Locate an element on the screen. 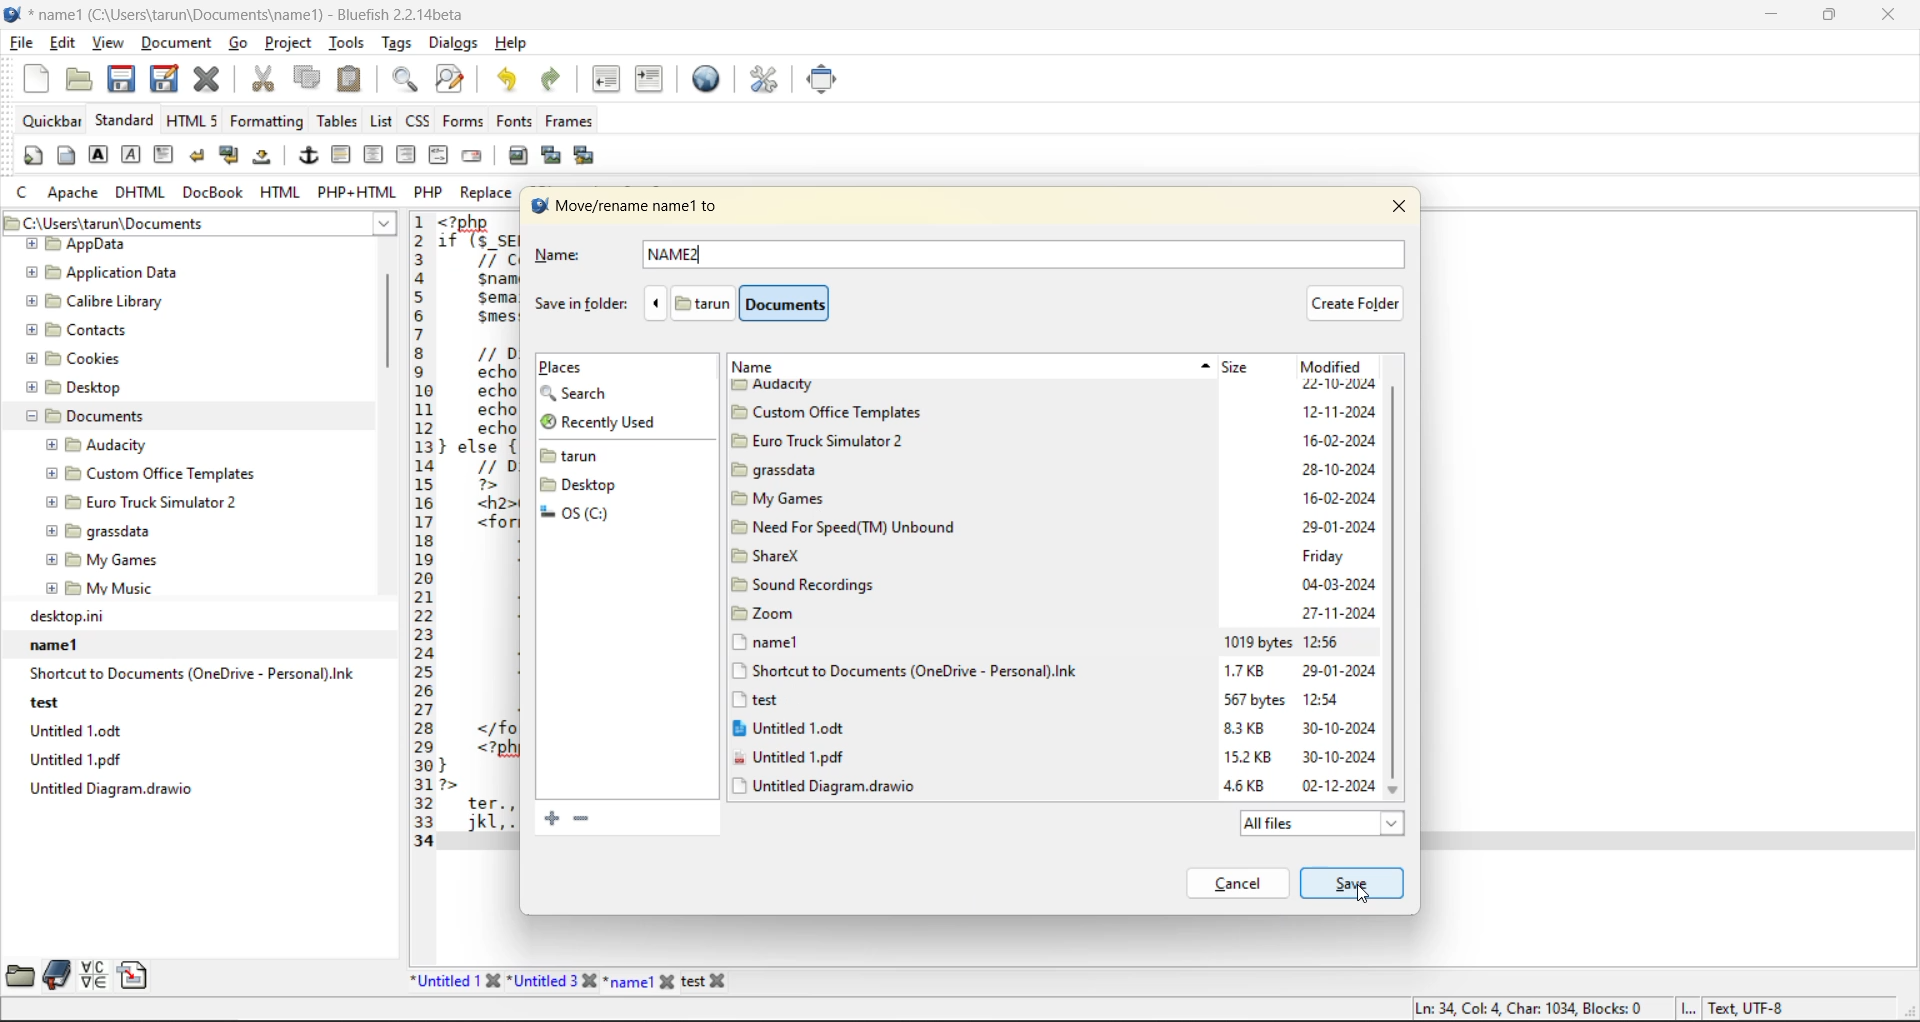 The image size is (1920, 1022). tags is located at coordinates (397, 42).